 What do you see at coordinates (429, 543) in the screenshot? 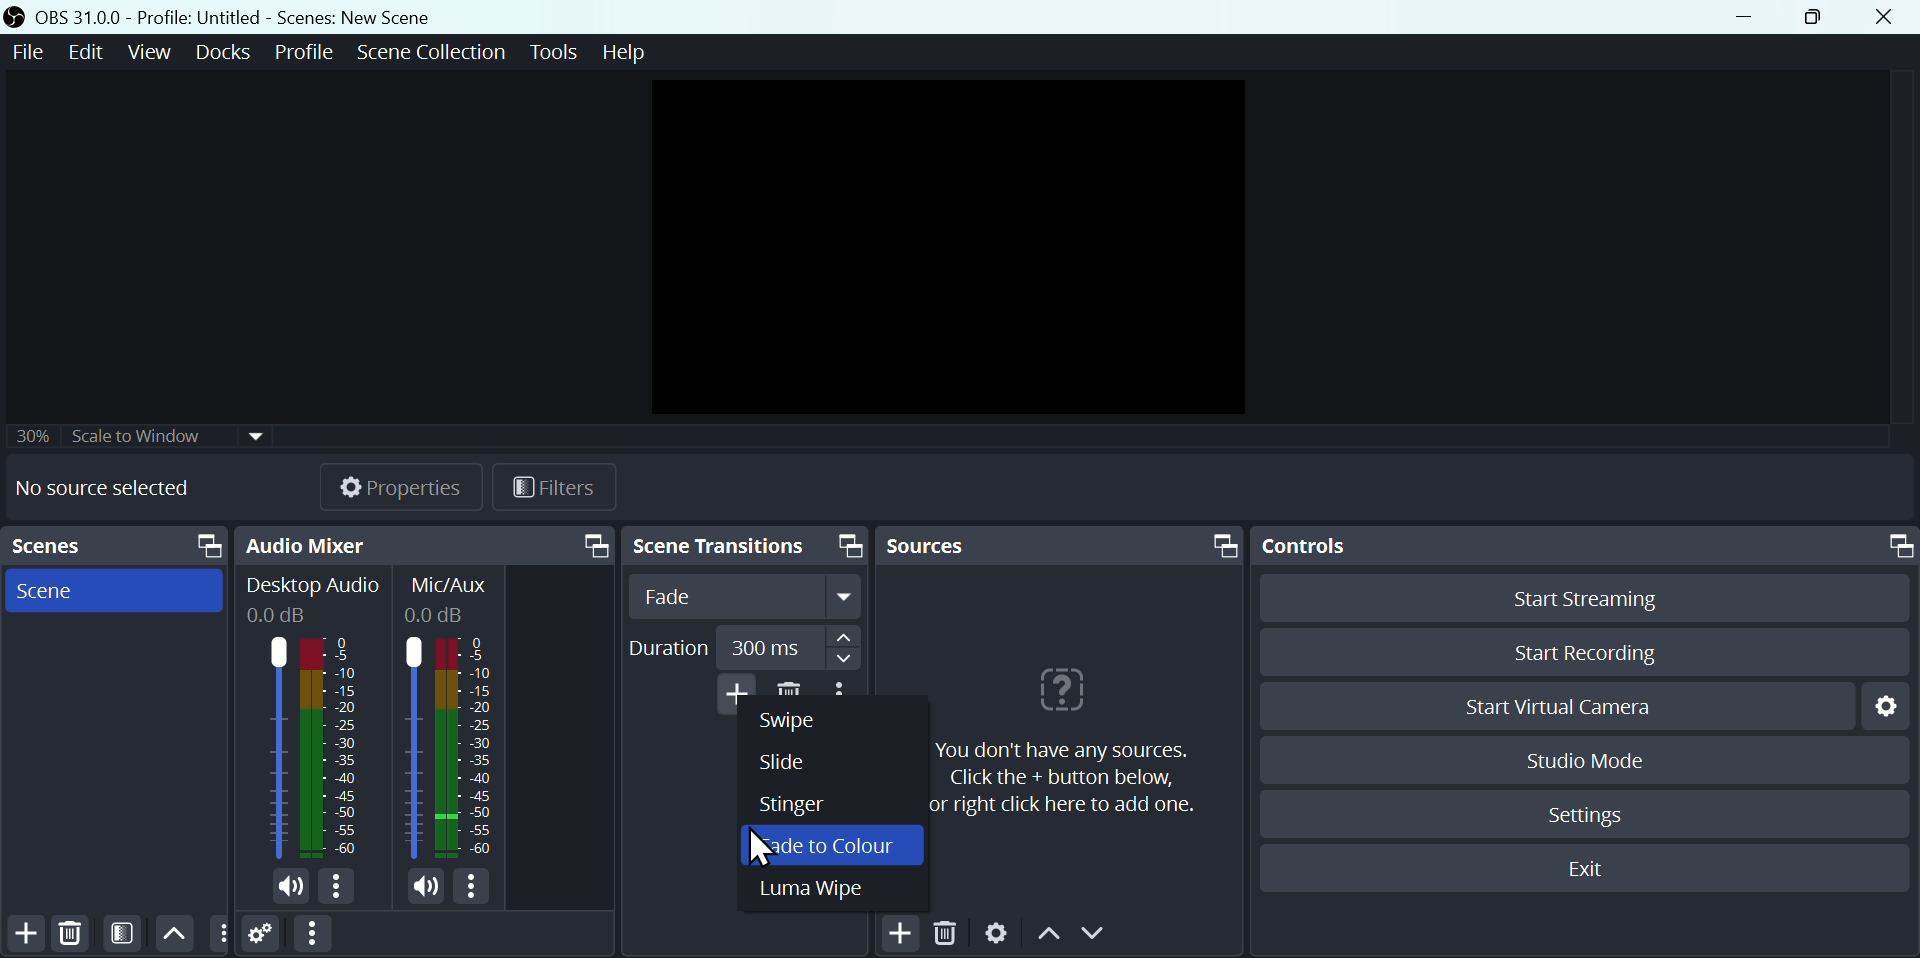
I see `Audio mixer` at bounding box center [429, 543].